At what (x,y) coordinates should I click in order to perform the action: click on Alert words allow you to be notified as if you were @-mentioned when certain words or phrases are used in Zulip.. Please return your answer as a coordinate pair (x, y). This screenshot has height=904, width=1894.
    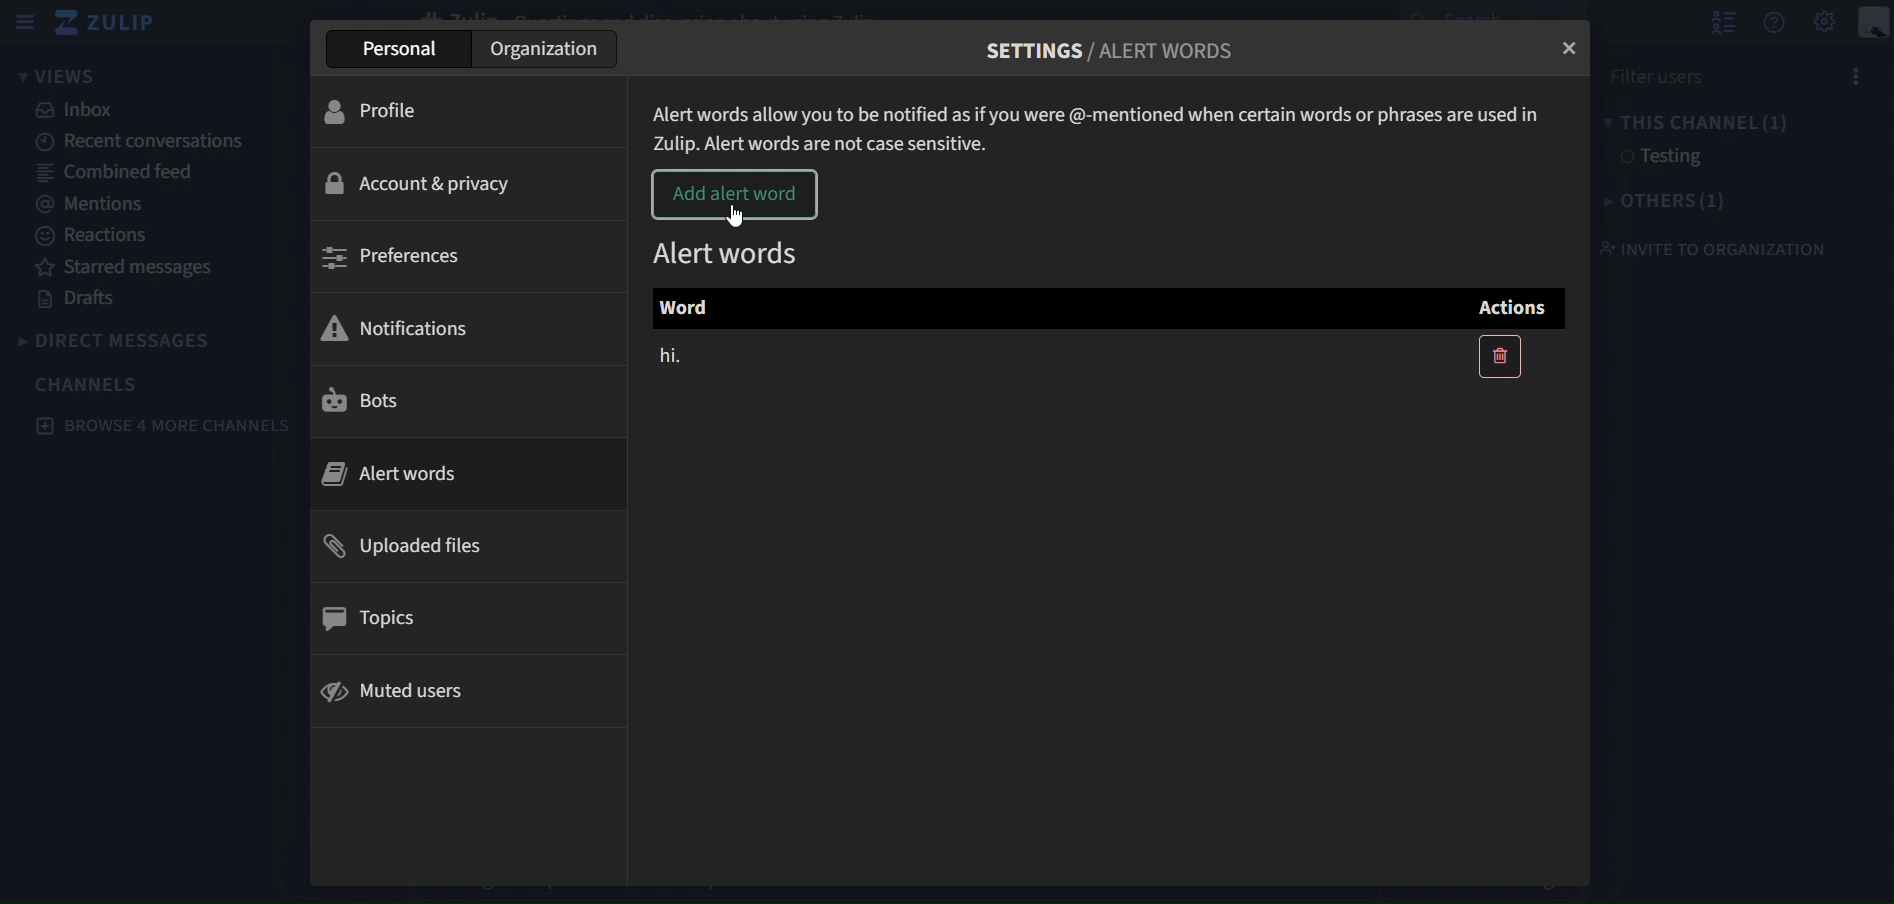
    Looking at the image, I should click on (1094, 123).